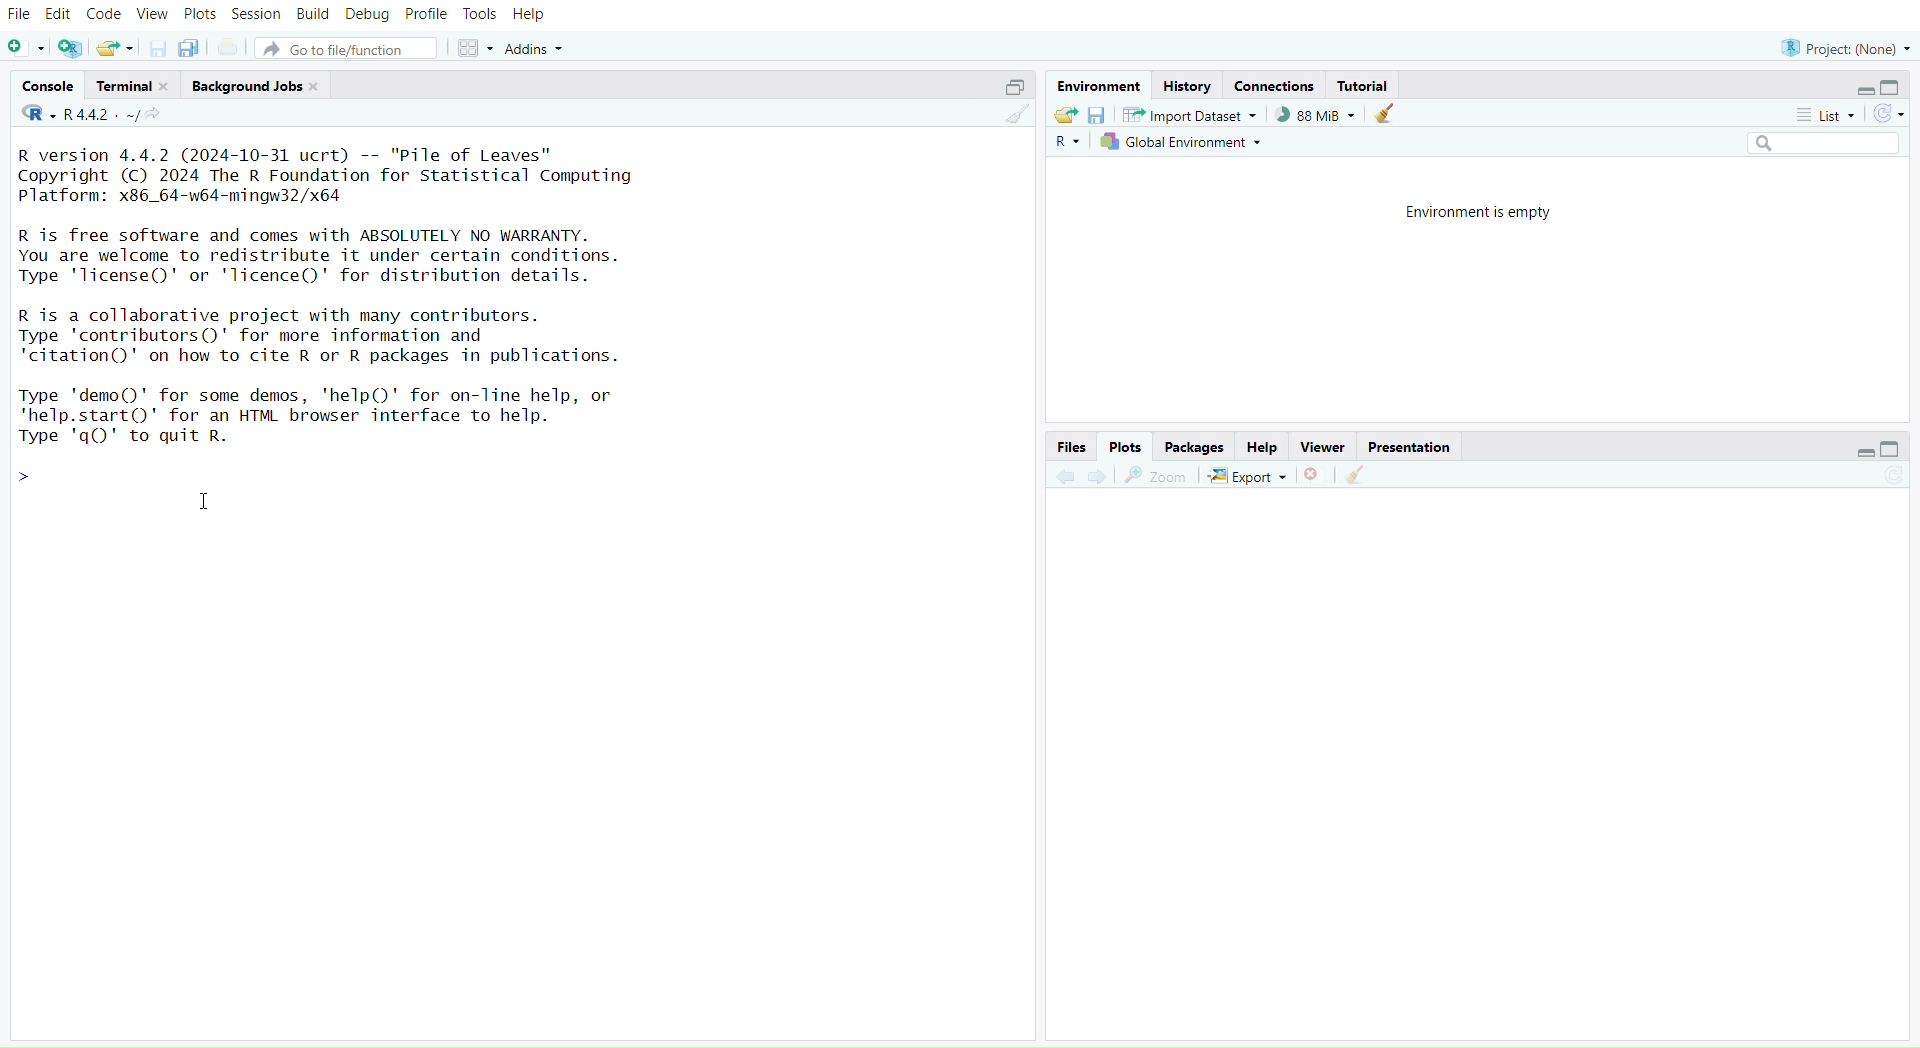 Image resolution: width=1920 pixels, height=1048 pixels. Describe the element at coordinates (1096, 86) in the screenshot. I see `environment` at that location.